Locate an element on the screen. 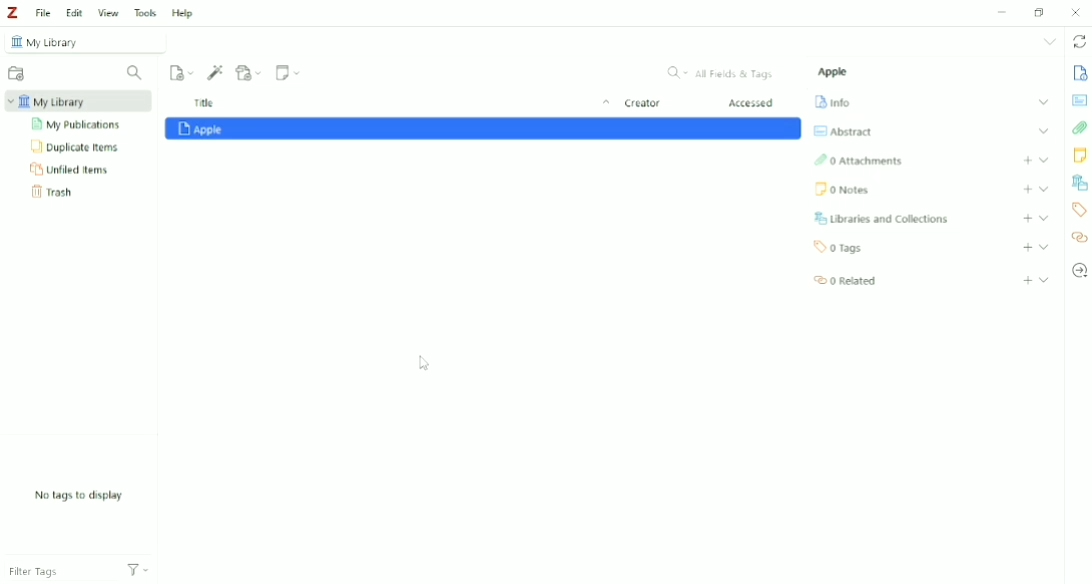  My Publications is located at coordinates (79, 125).